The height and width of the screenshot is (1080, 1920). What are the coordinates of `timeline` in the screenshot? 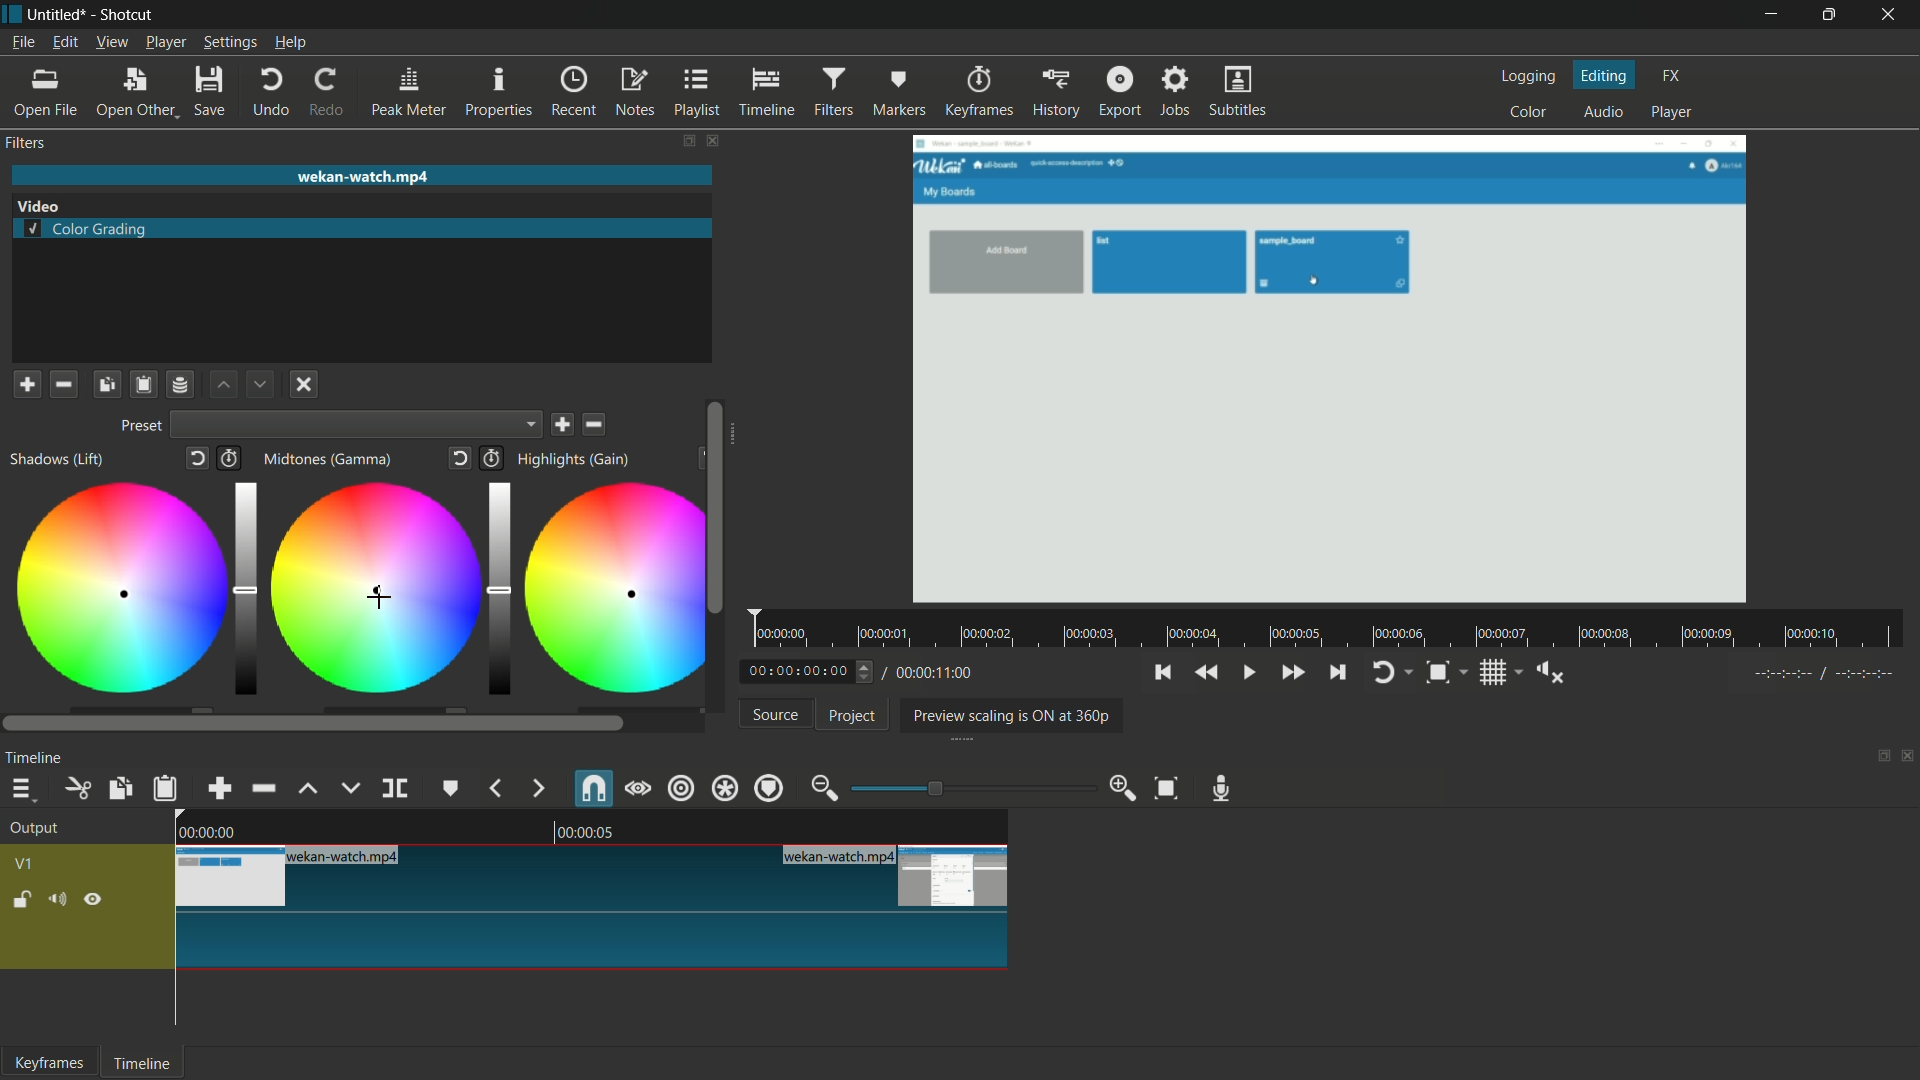 It's located at (34, 760).